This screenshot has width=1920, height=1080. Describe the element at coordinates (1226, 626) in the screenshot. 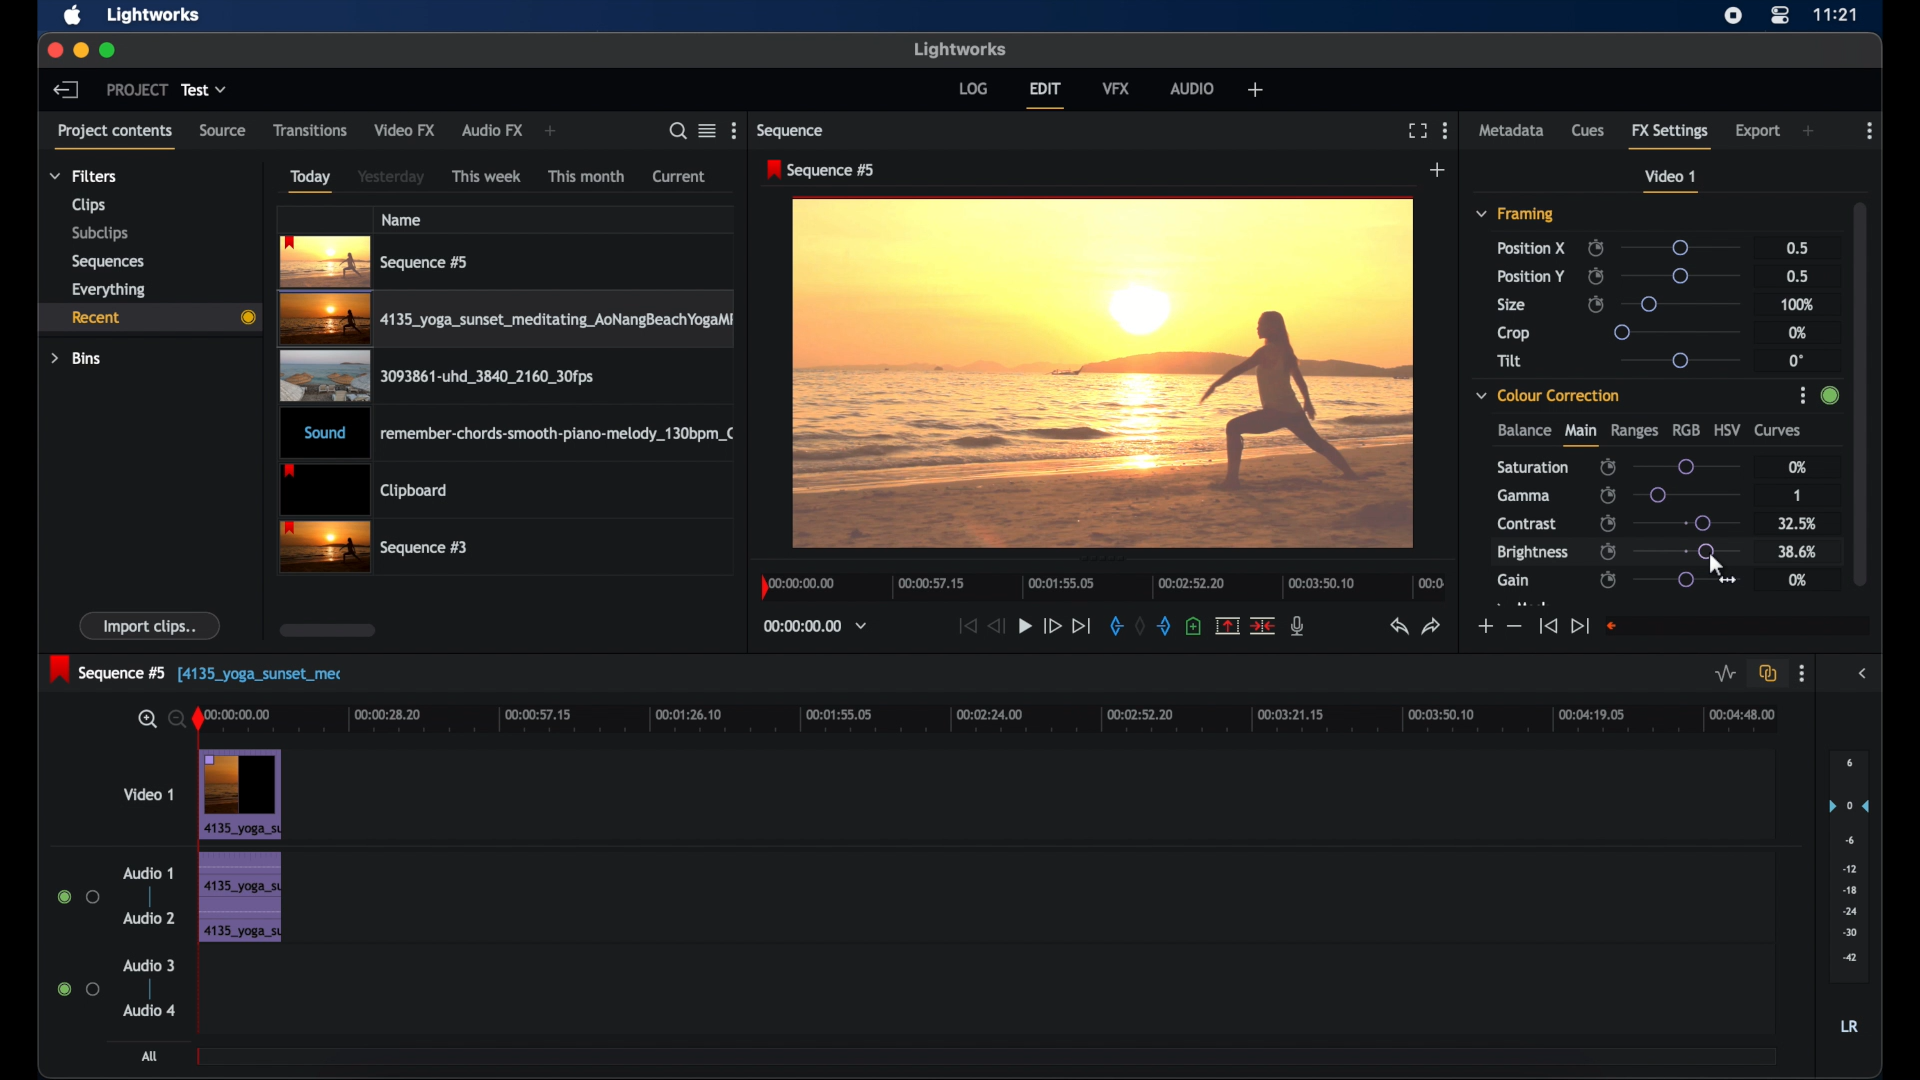

I see `remove the marked section` at that location.